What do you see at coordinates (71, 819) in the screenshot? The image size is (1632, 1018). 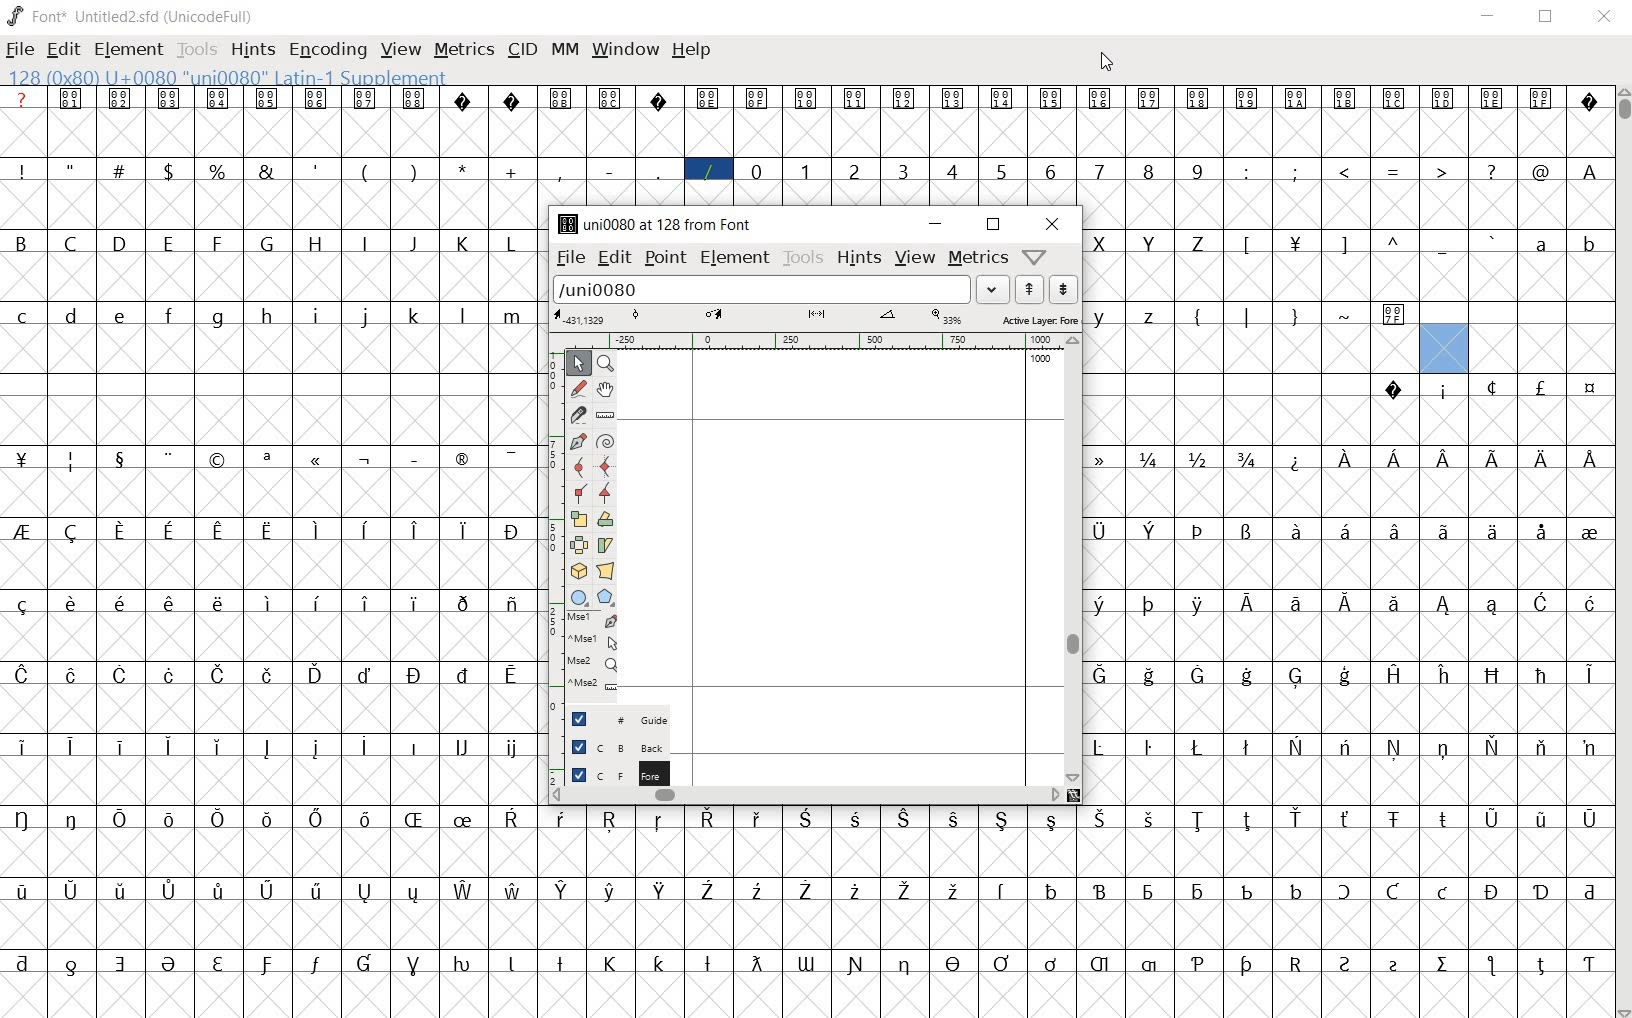 I see `glyph` at bounding box center [71, 819].